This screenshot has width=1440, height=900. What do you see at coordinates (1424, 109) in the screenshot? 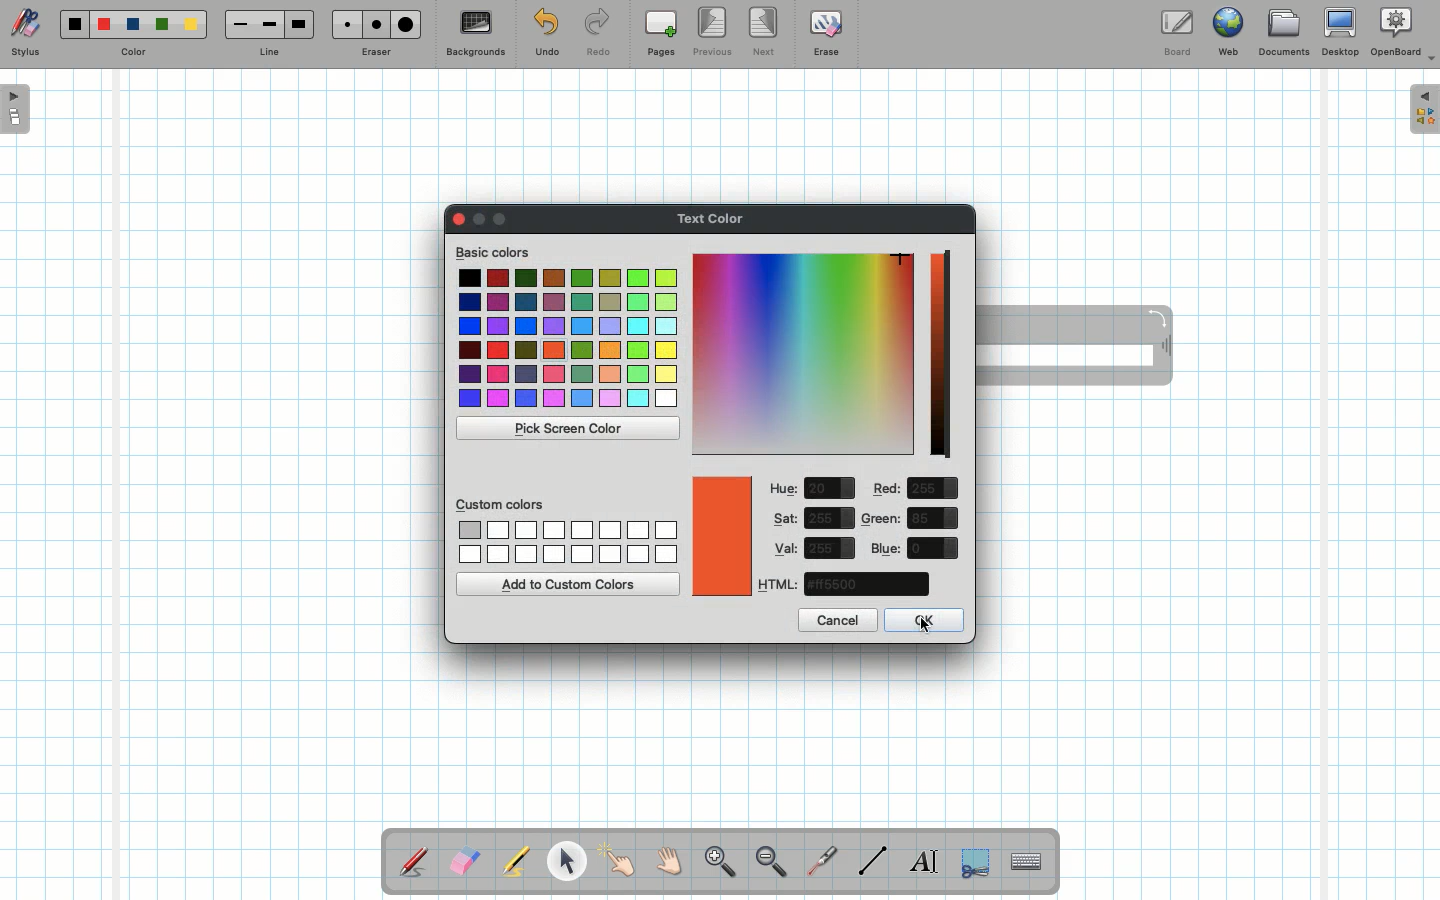
I see `Expand` at bounding box center [1424, 109].